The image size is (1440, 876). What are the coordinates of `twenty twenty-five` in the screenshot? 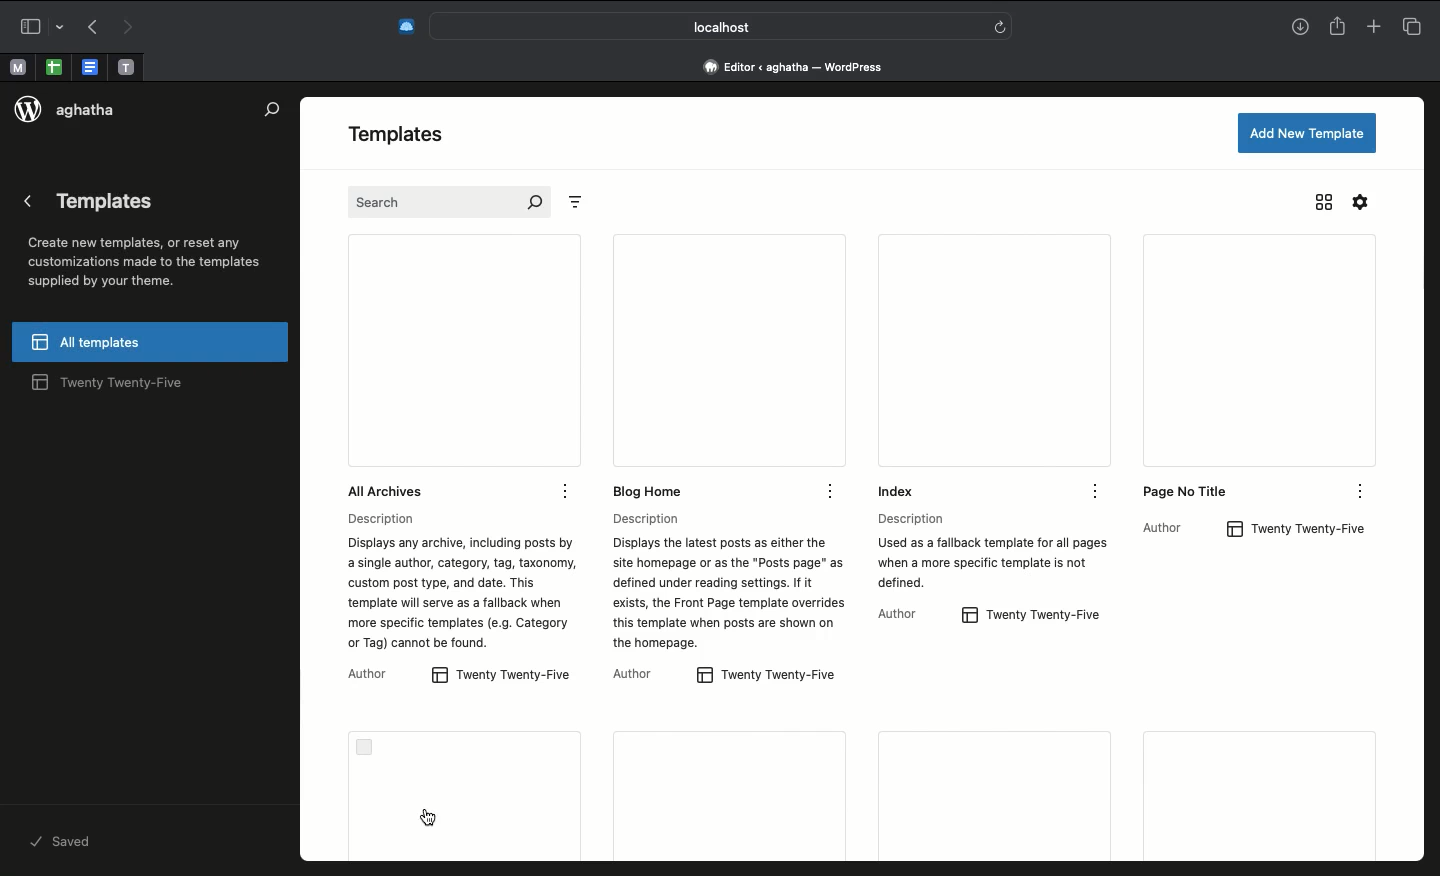 It's located at (1297, 533).